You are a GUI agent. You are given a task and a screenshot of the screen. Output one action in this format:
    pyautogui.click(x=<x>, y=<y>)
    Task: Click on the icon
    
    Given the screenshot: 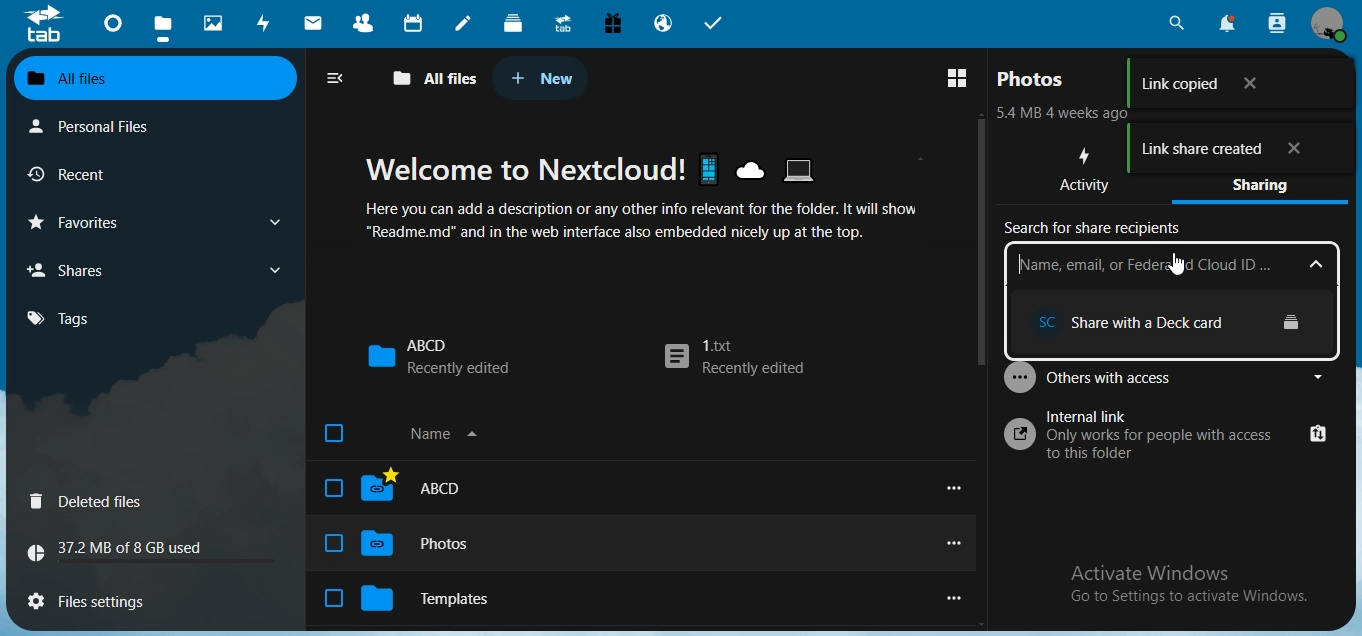 What is the action you would take?
    pyautogui.click(x=43, y=23)
    